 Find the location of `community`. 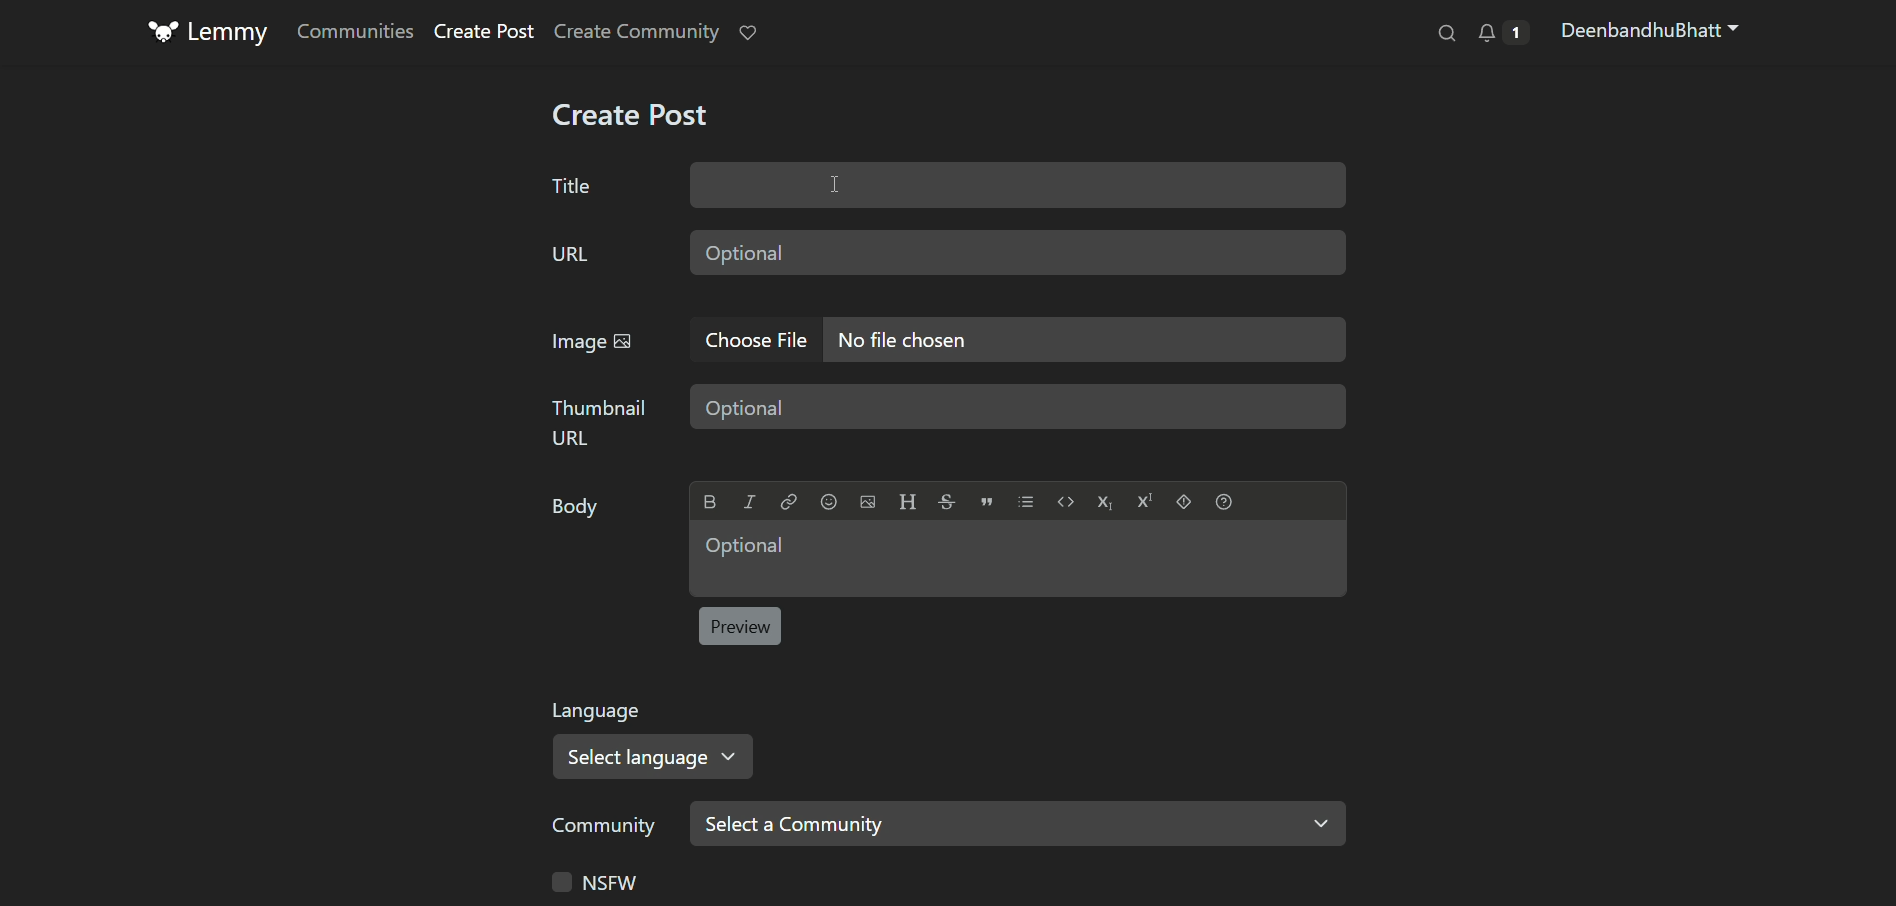

community is located at coordinates (603, 826).